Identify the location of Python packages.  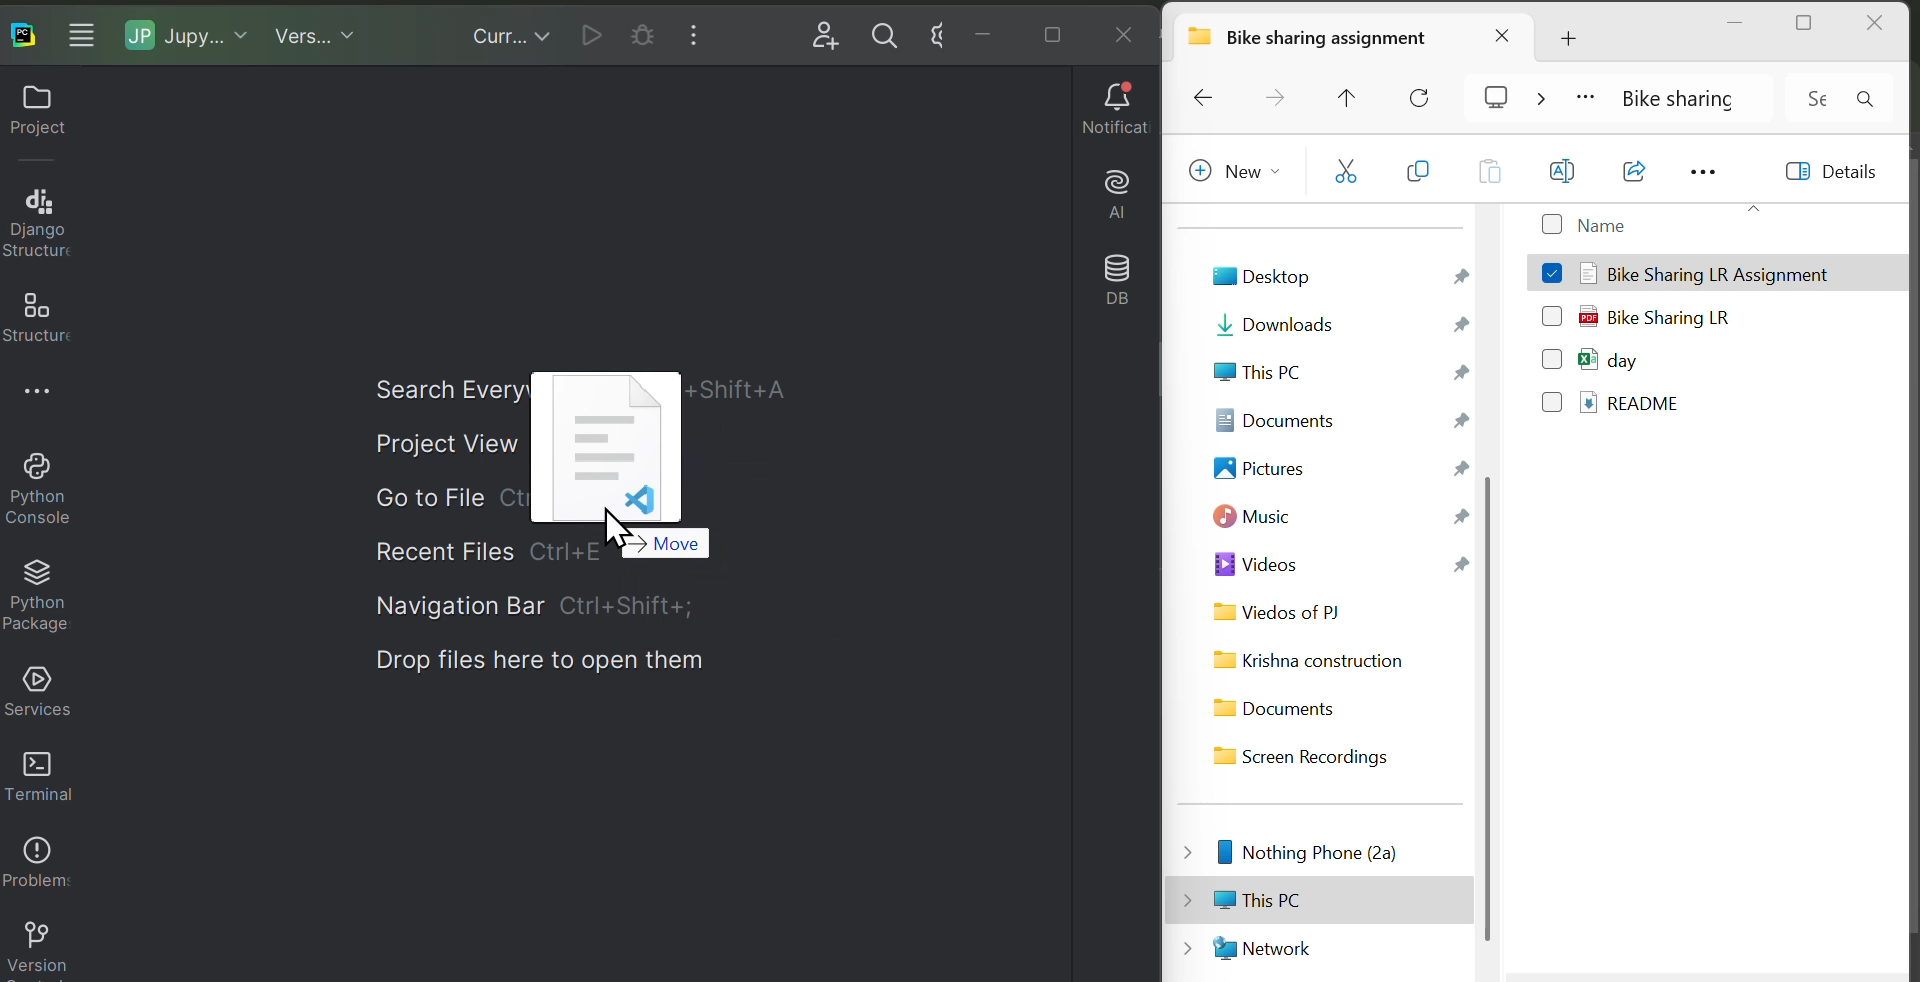
(35, 597).